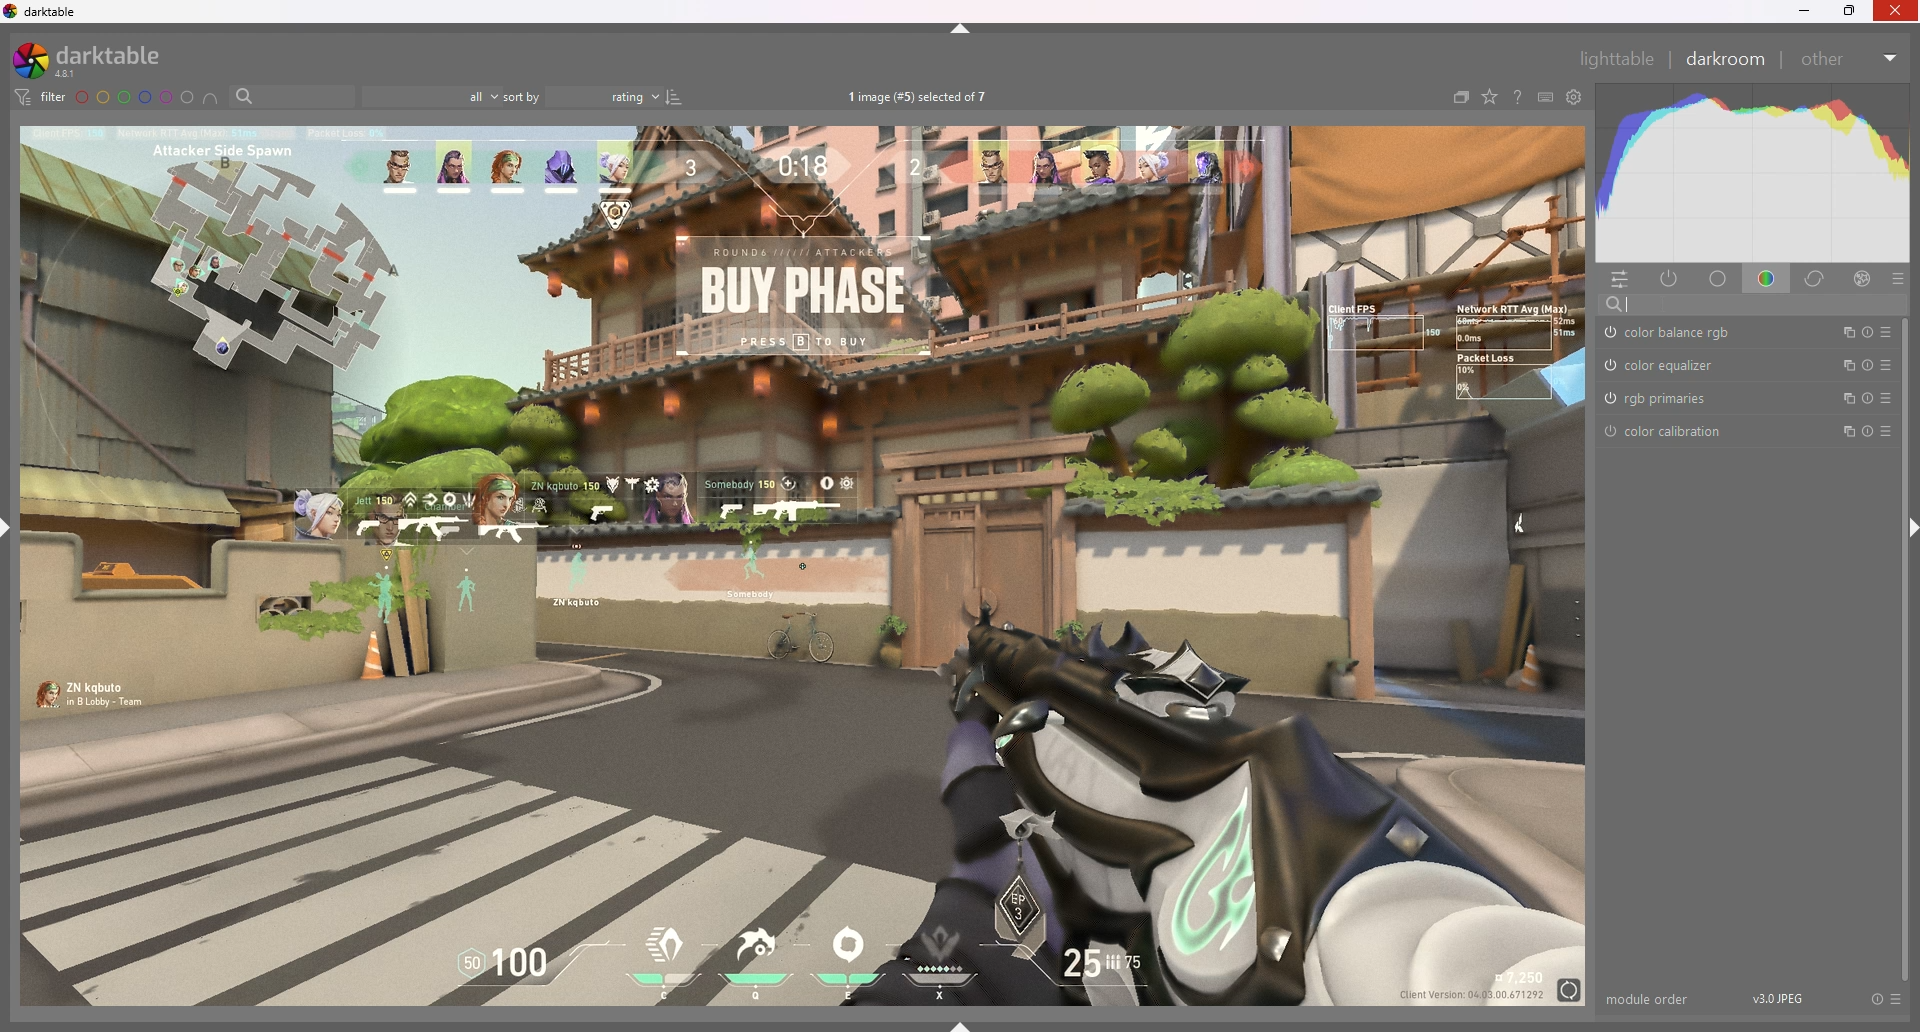 This screenshot has height=1032, width=1920. Describe the element at coordinates (1817, 280) in the screenshot. I see `correct` at that location.